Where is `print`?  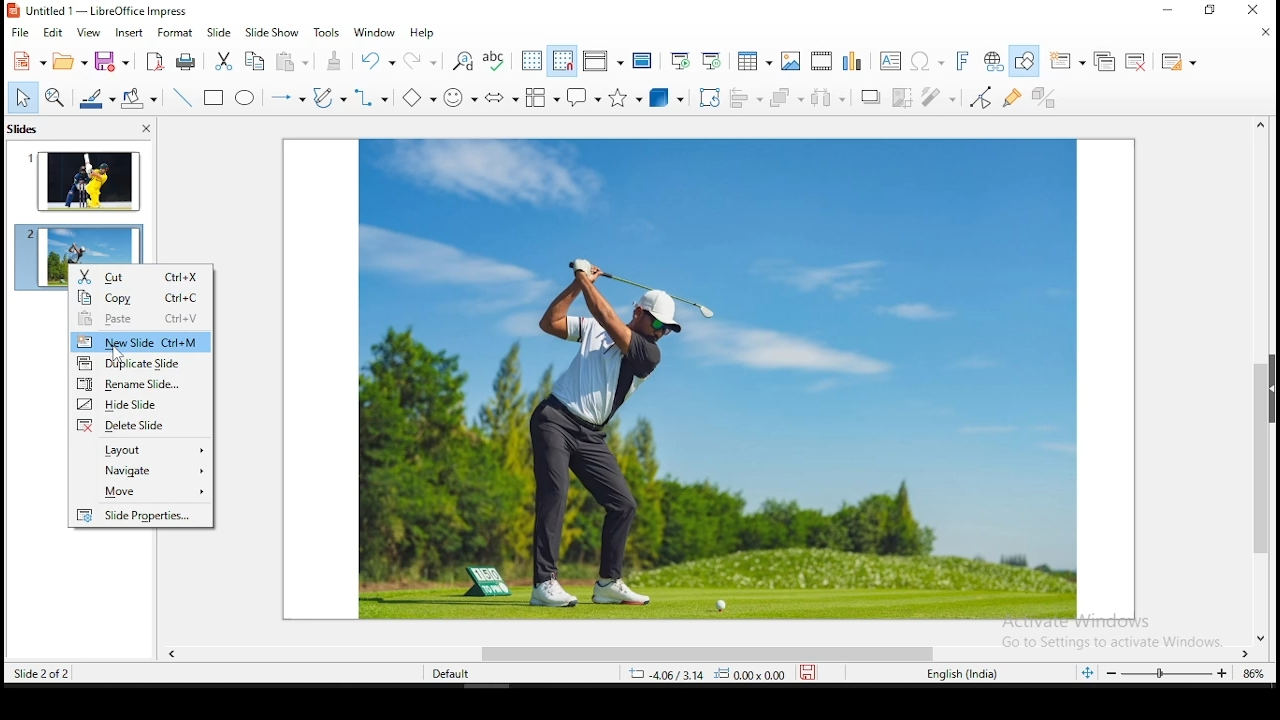 print is located at coordinates (186, 61).